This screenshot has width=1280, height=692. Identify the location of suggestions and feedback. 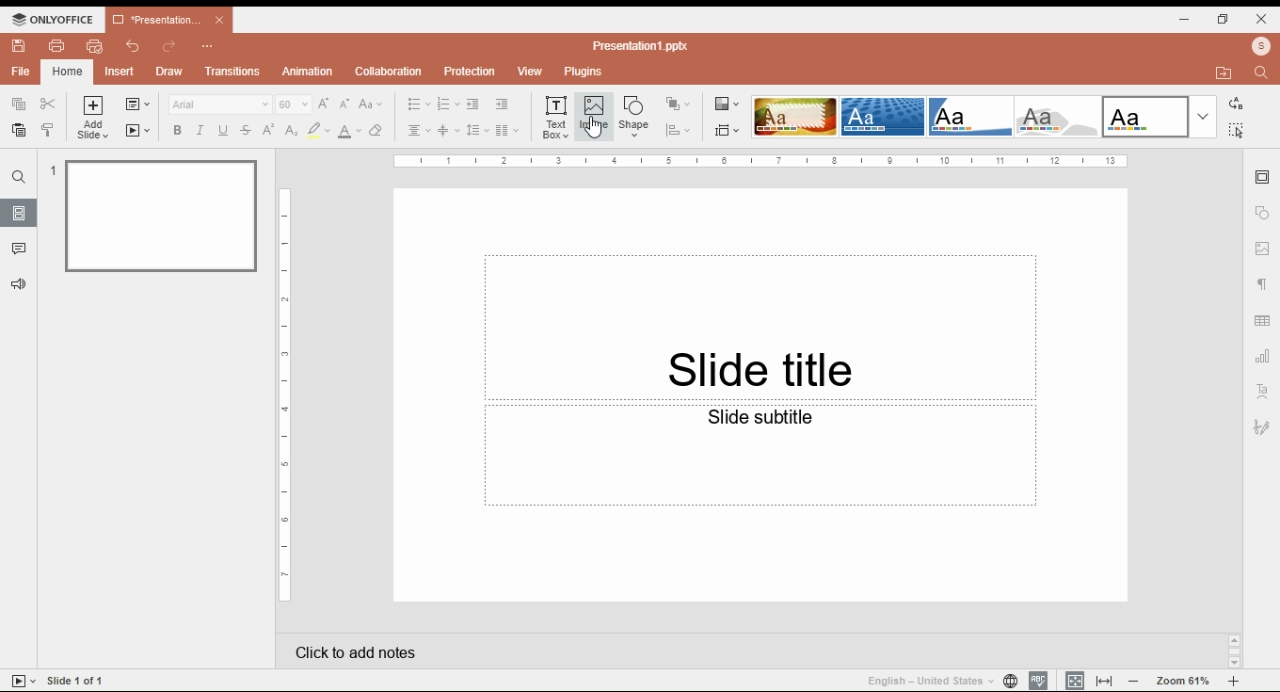
(20, 285).